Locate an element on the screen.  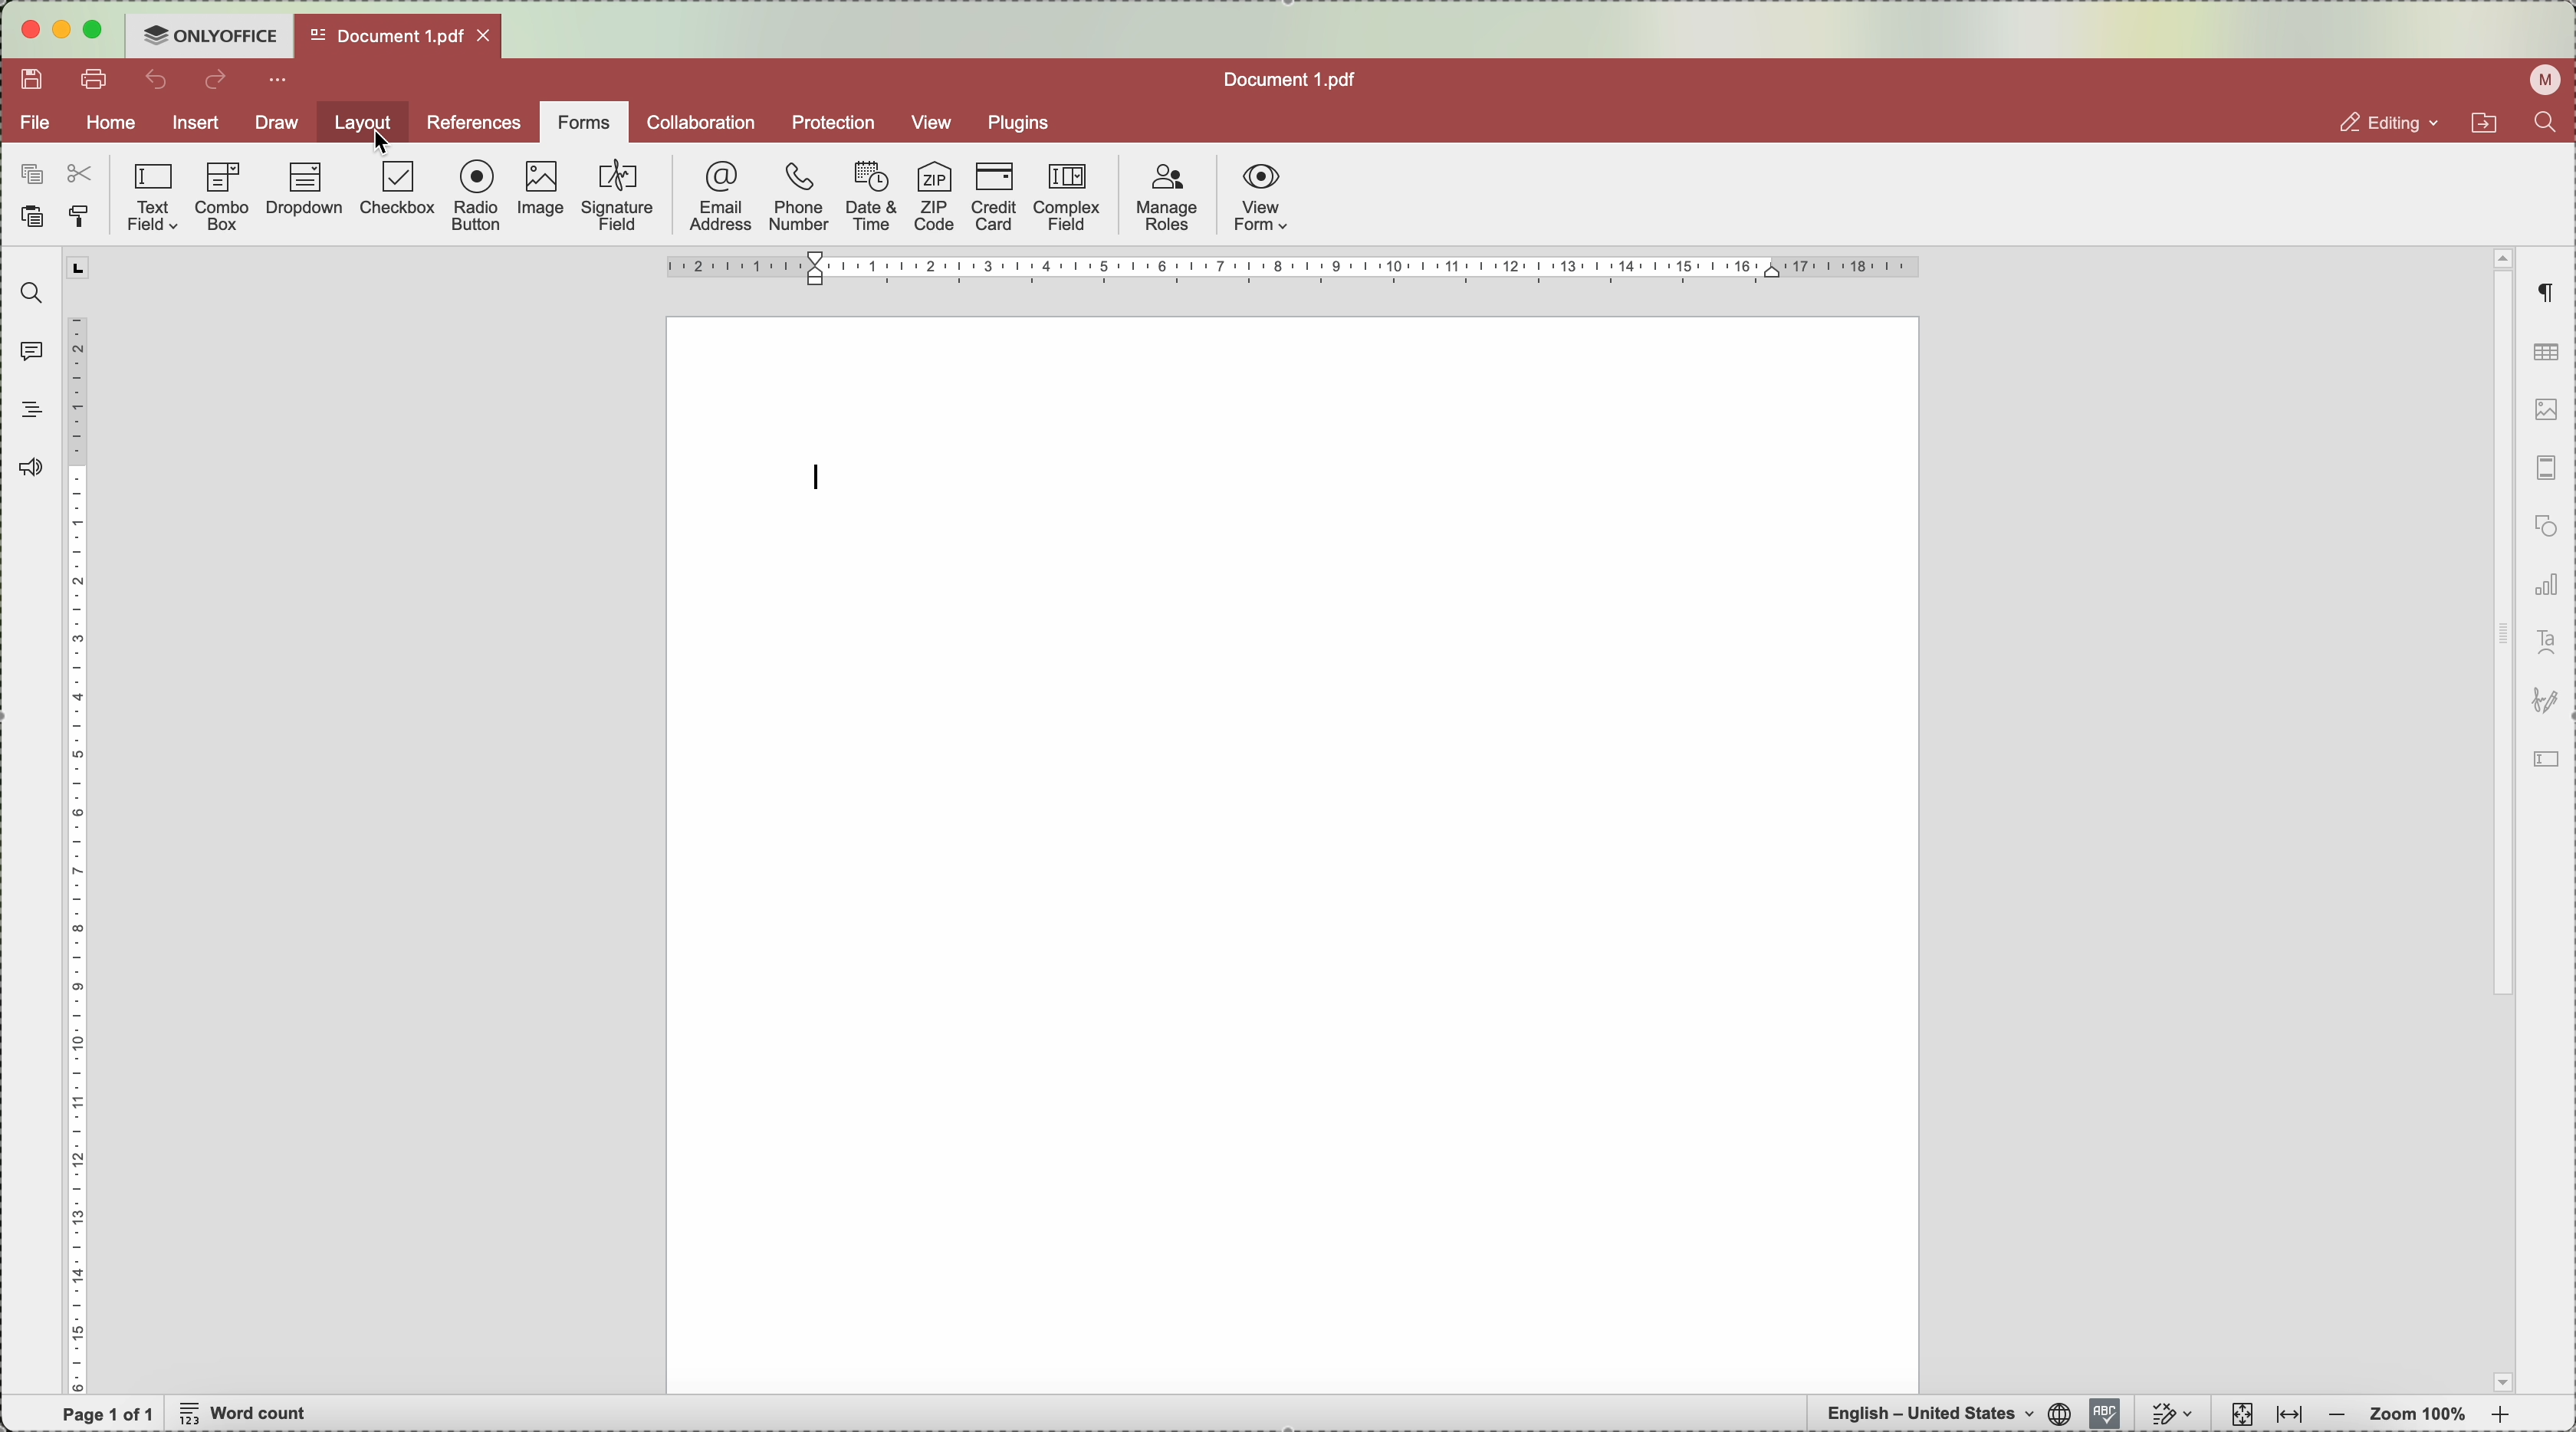
combo box is located at coordinates (226, 200).